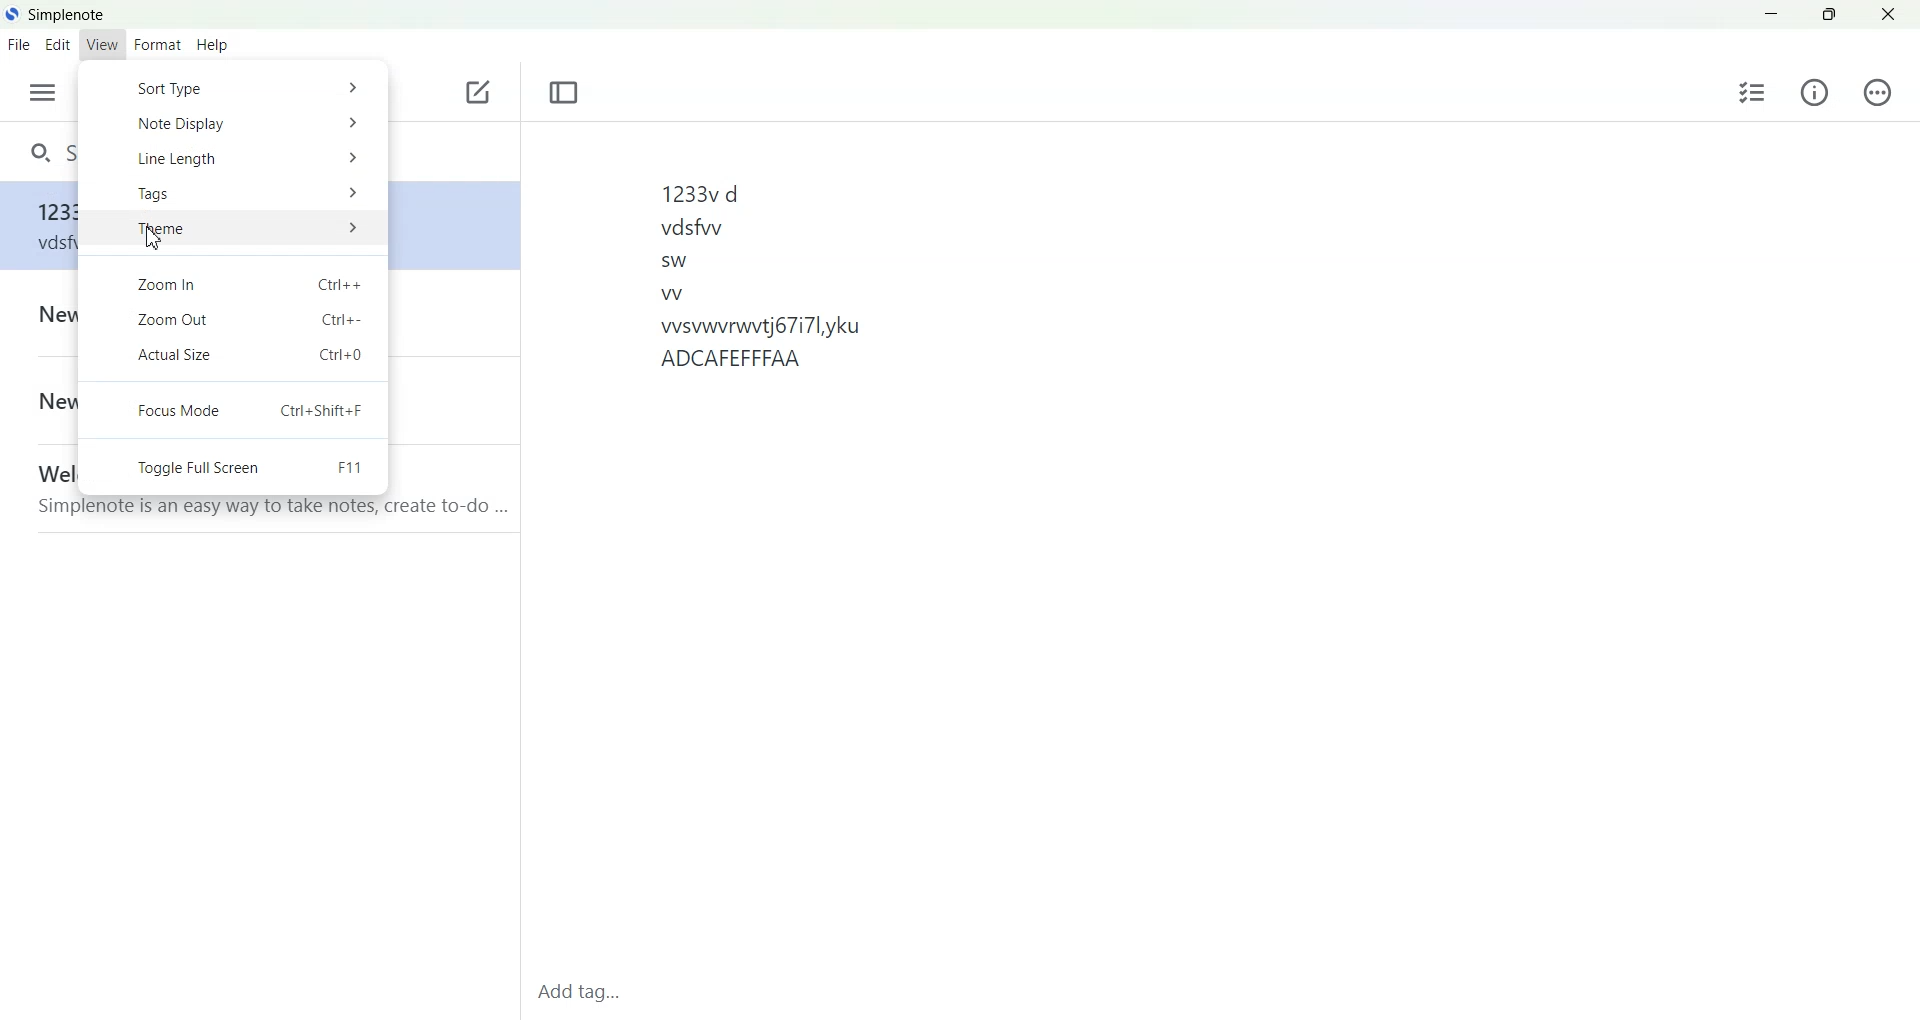 The height and width of the screenshot is (1020, 1920). I want to click on Add Tag, so click(589, 992).